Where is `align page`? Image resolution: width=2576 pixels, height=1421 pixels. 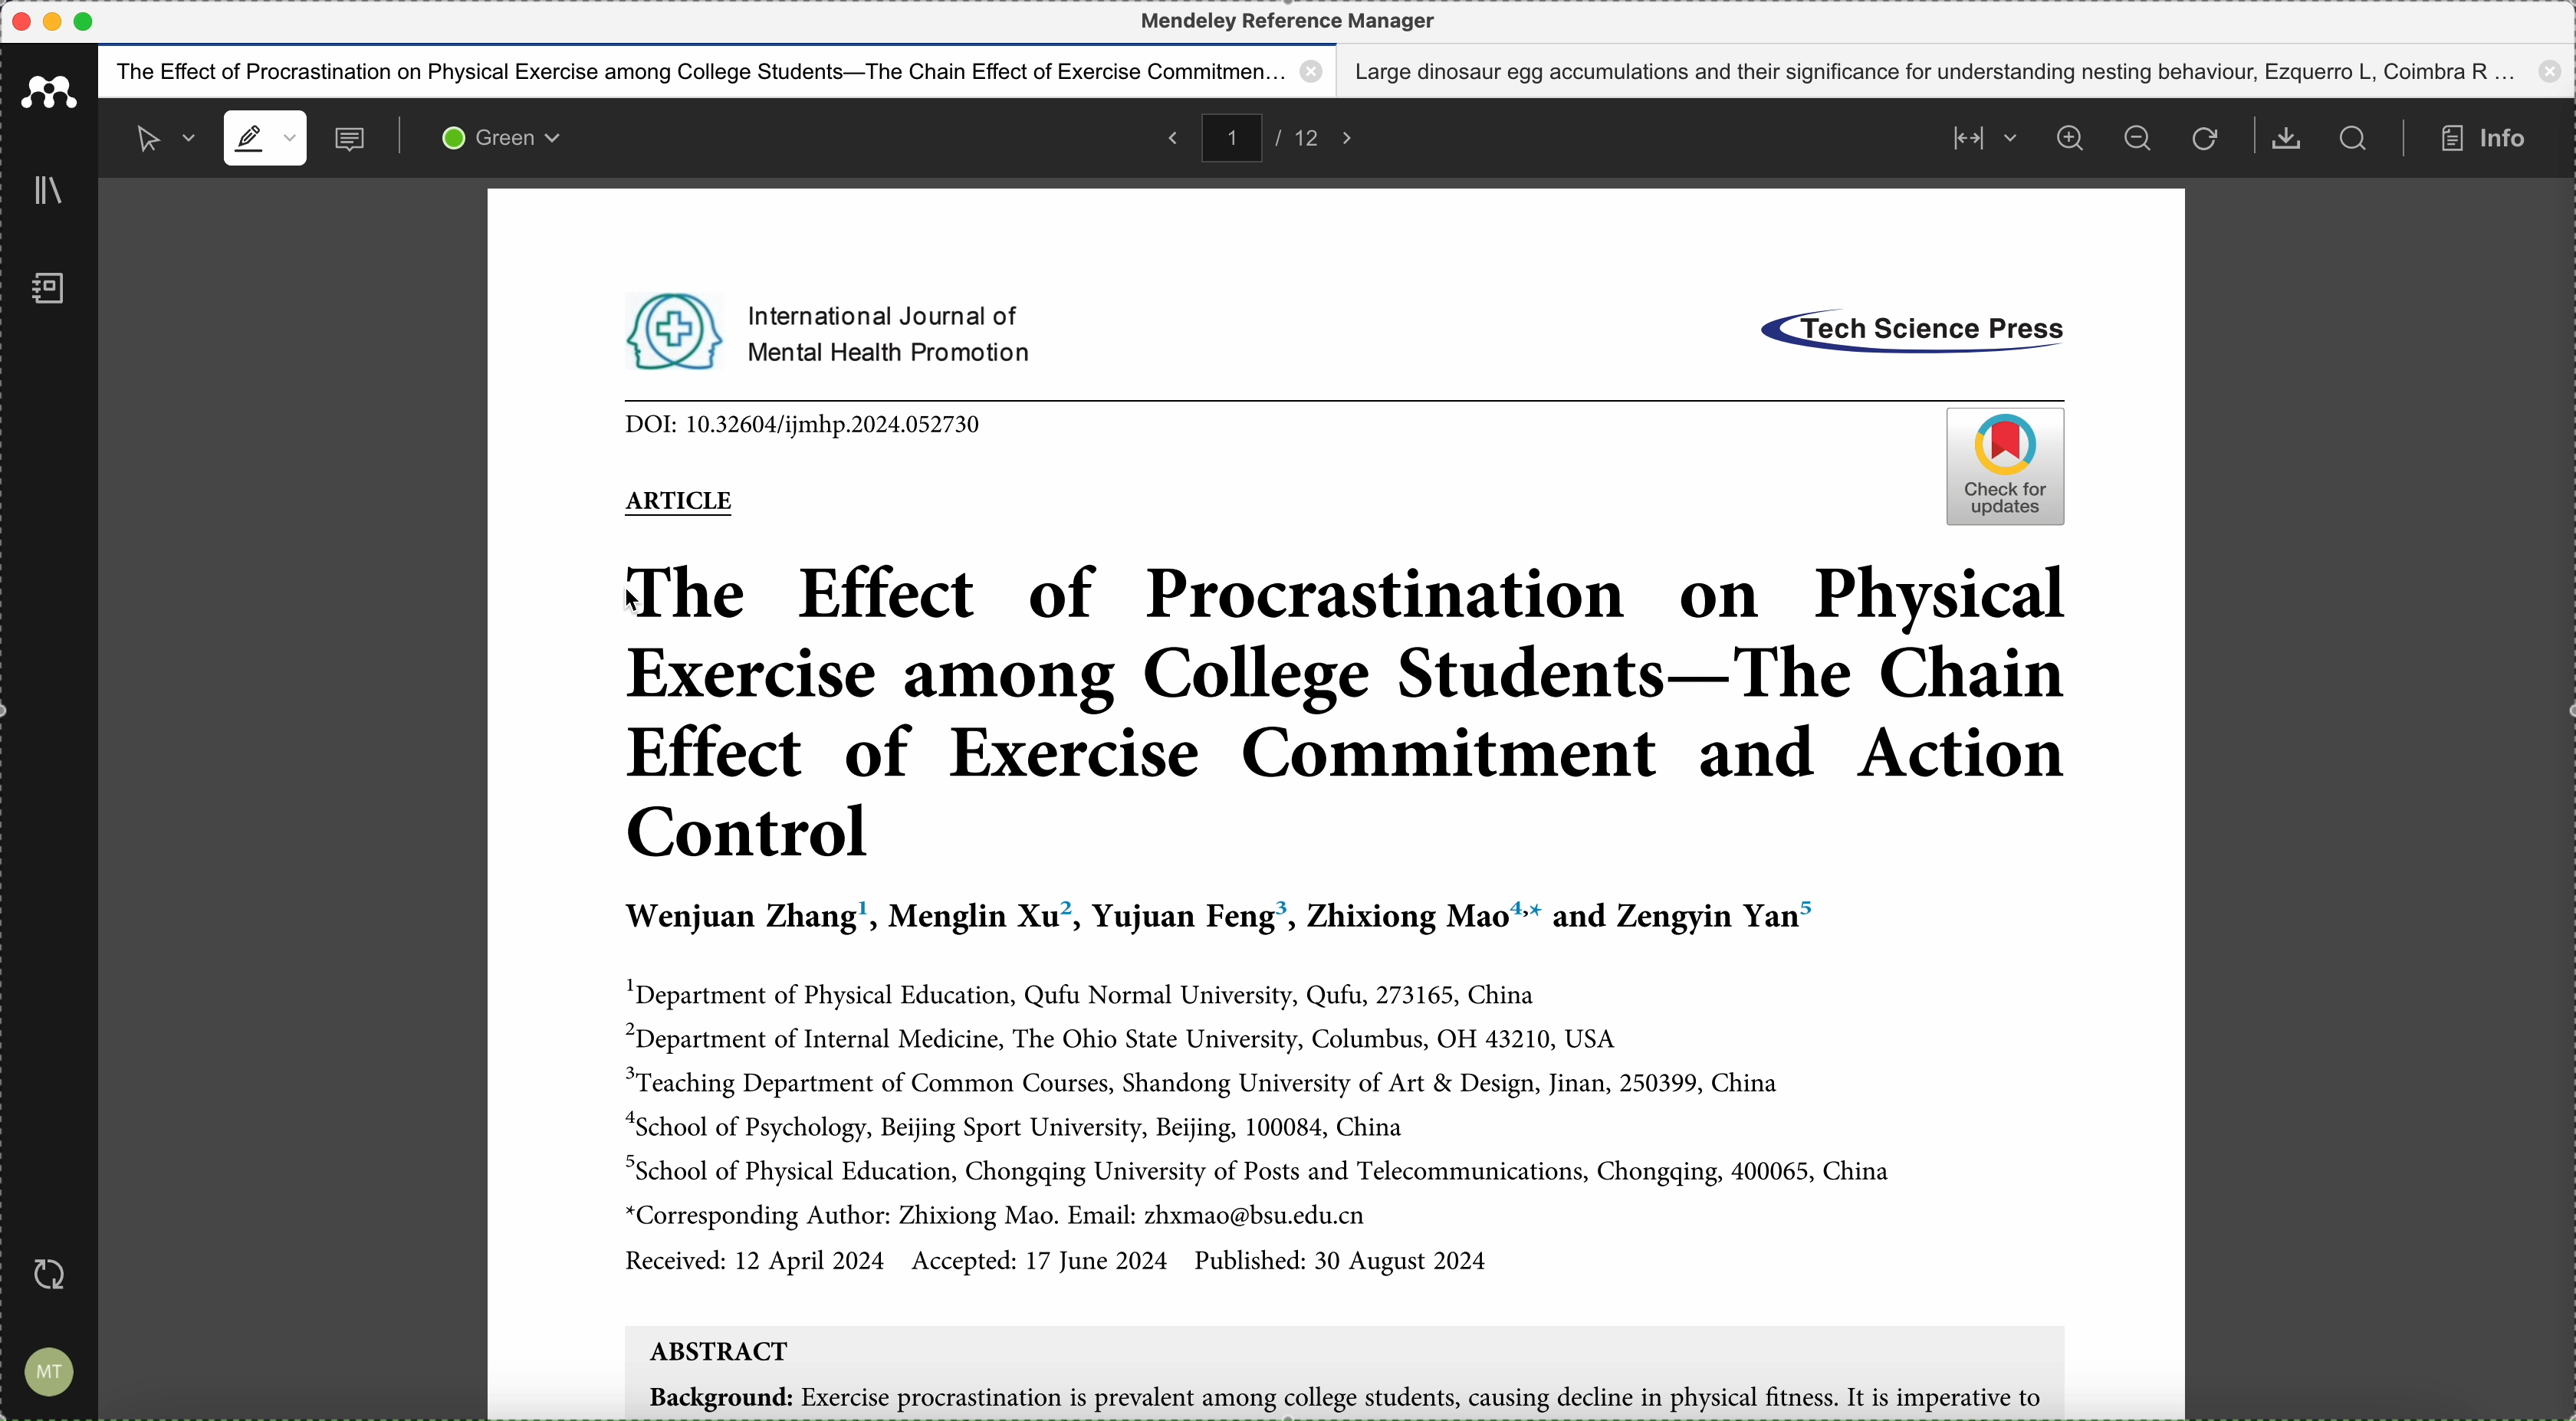
align page is located at coordinates (1979, 136).